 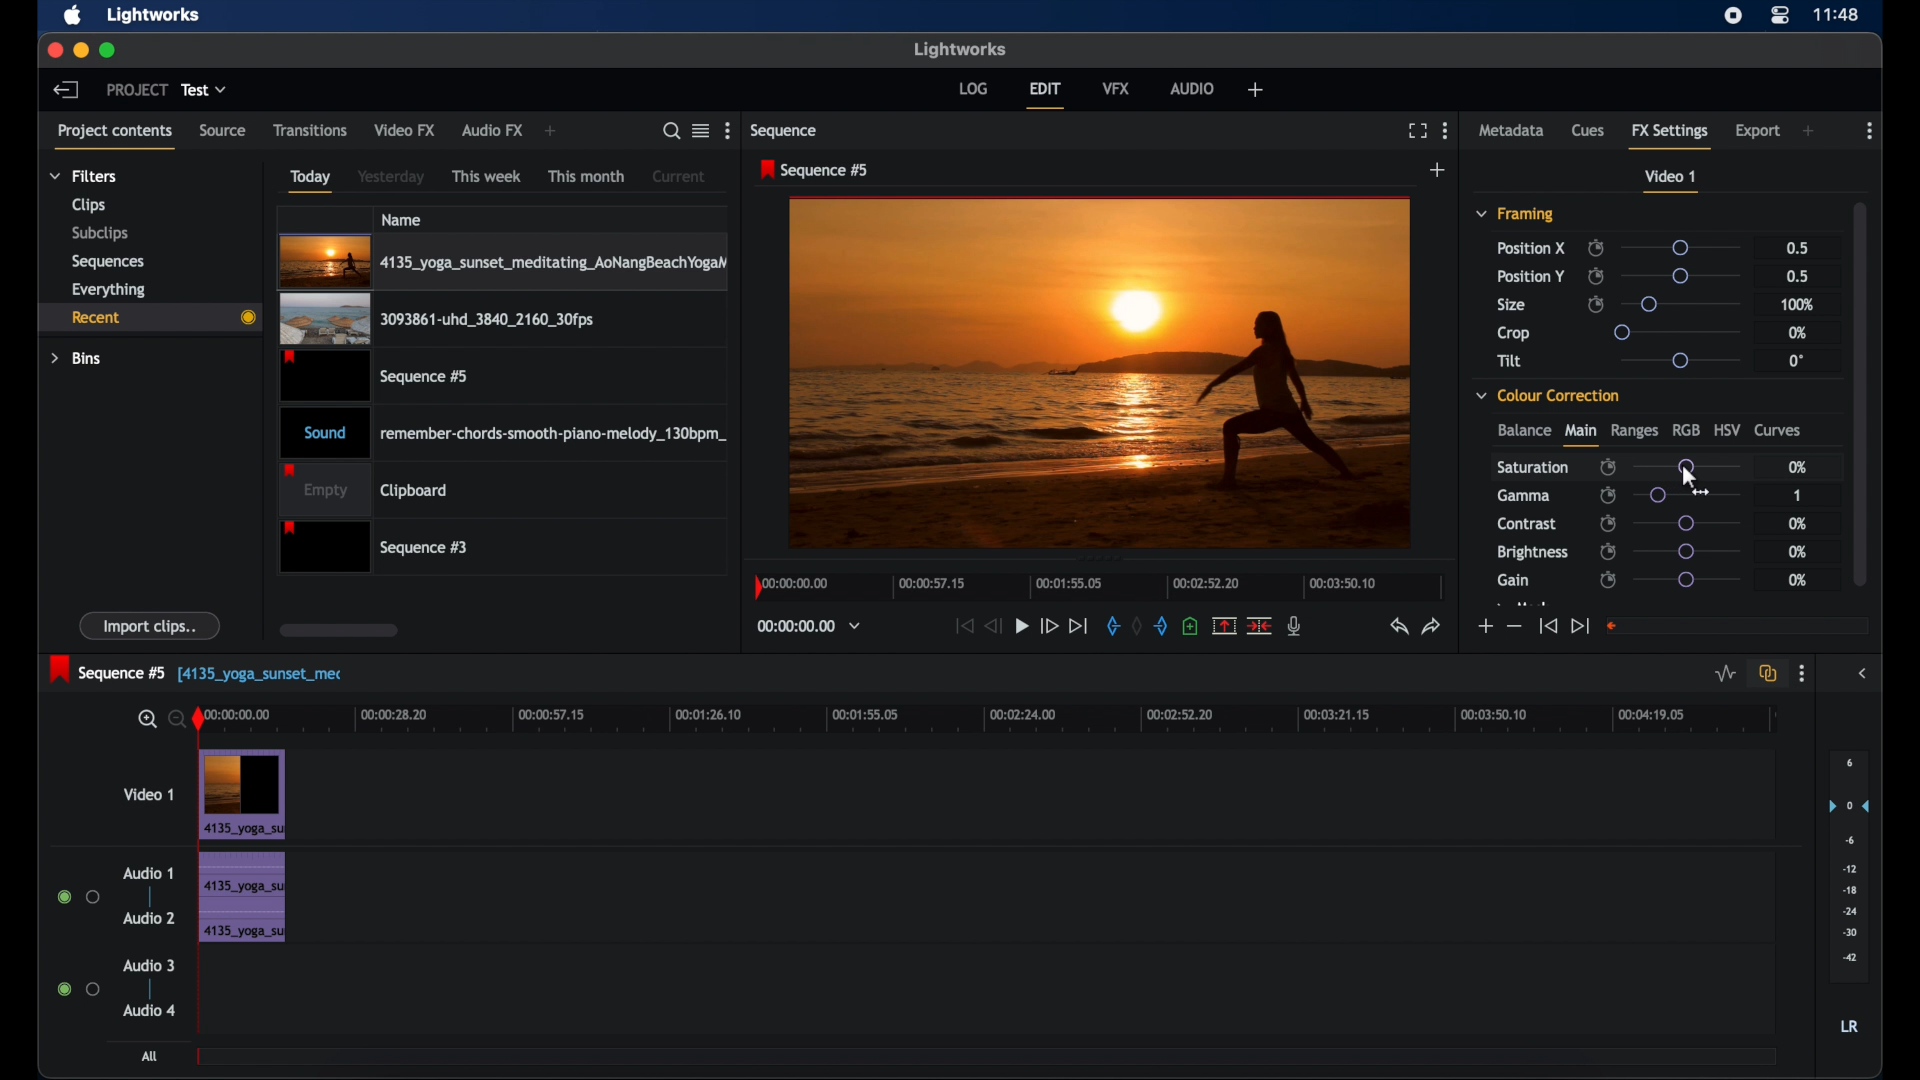 I want to click on recent, so click(x=149, y=317).